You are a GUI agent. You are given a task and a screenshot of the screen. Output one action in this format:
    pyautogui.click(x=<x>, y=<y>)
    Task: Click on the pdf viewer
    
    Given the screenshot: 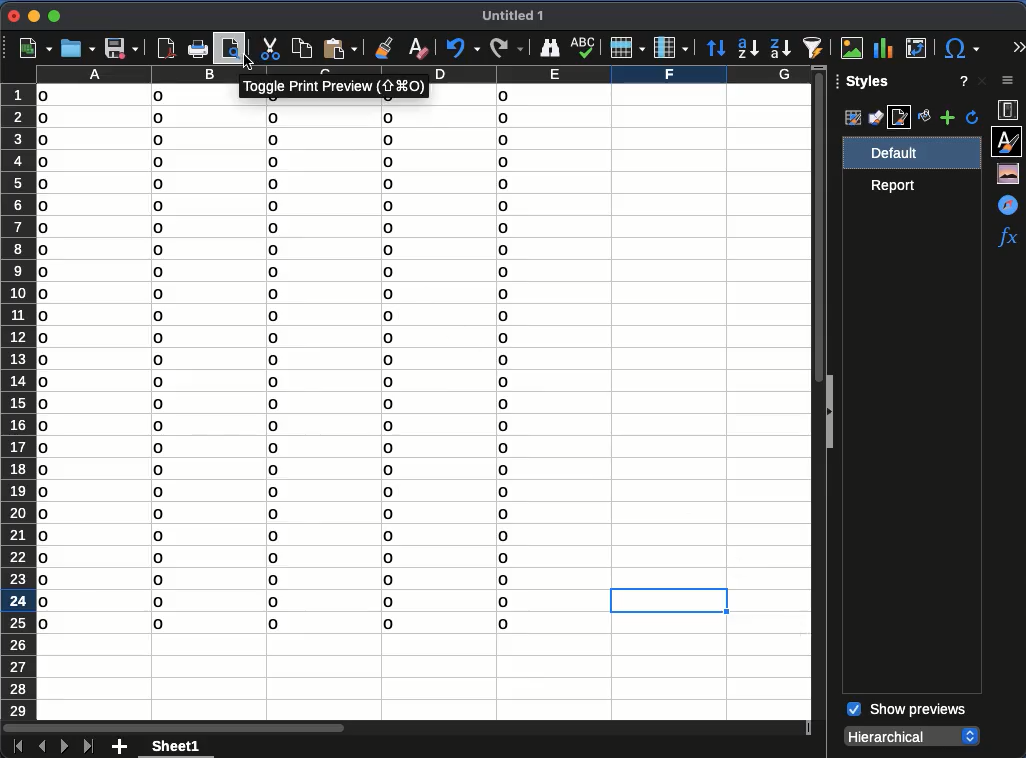 What is the action you would take?
    pyautogui.click(x=166, y=48)
    